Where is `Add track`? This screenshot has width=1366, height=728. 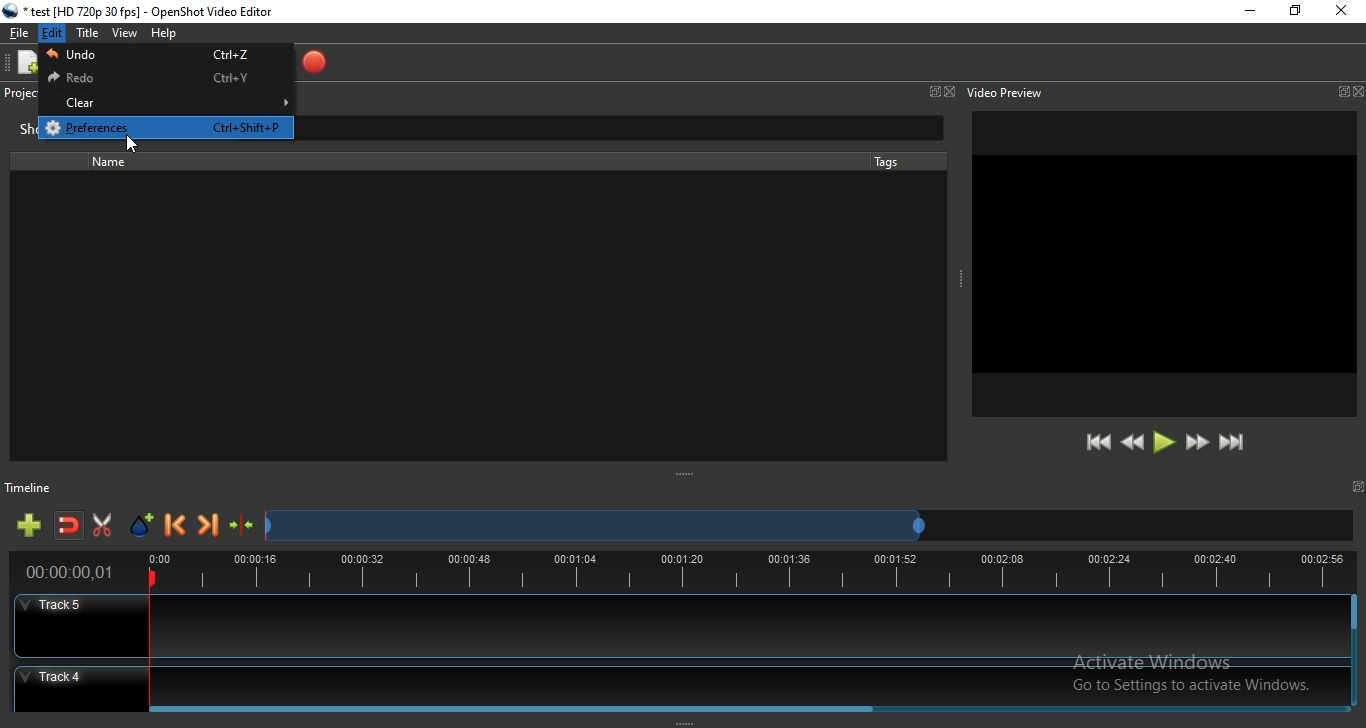 Add track is located at coordinates (31, 526).